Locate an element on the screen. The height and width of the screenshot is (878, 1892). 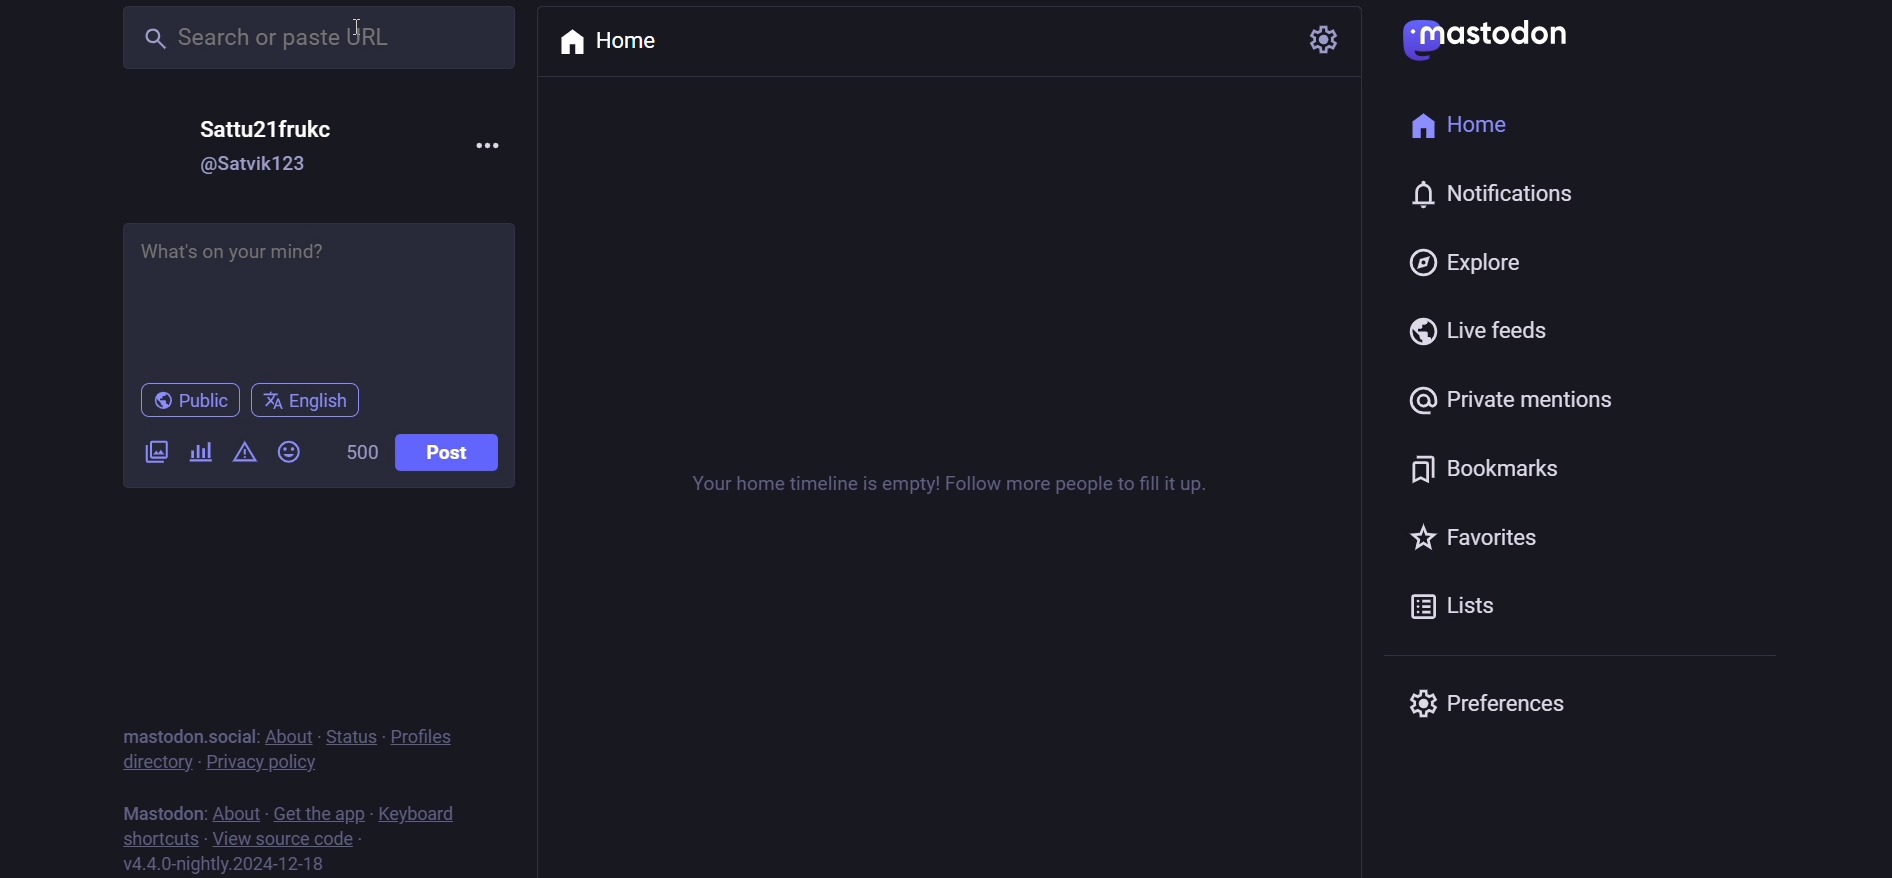
bookmark is located at coordinates (1495, 467).